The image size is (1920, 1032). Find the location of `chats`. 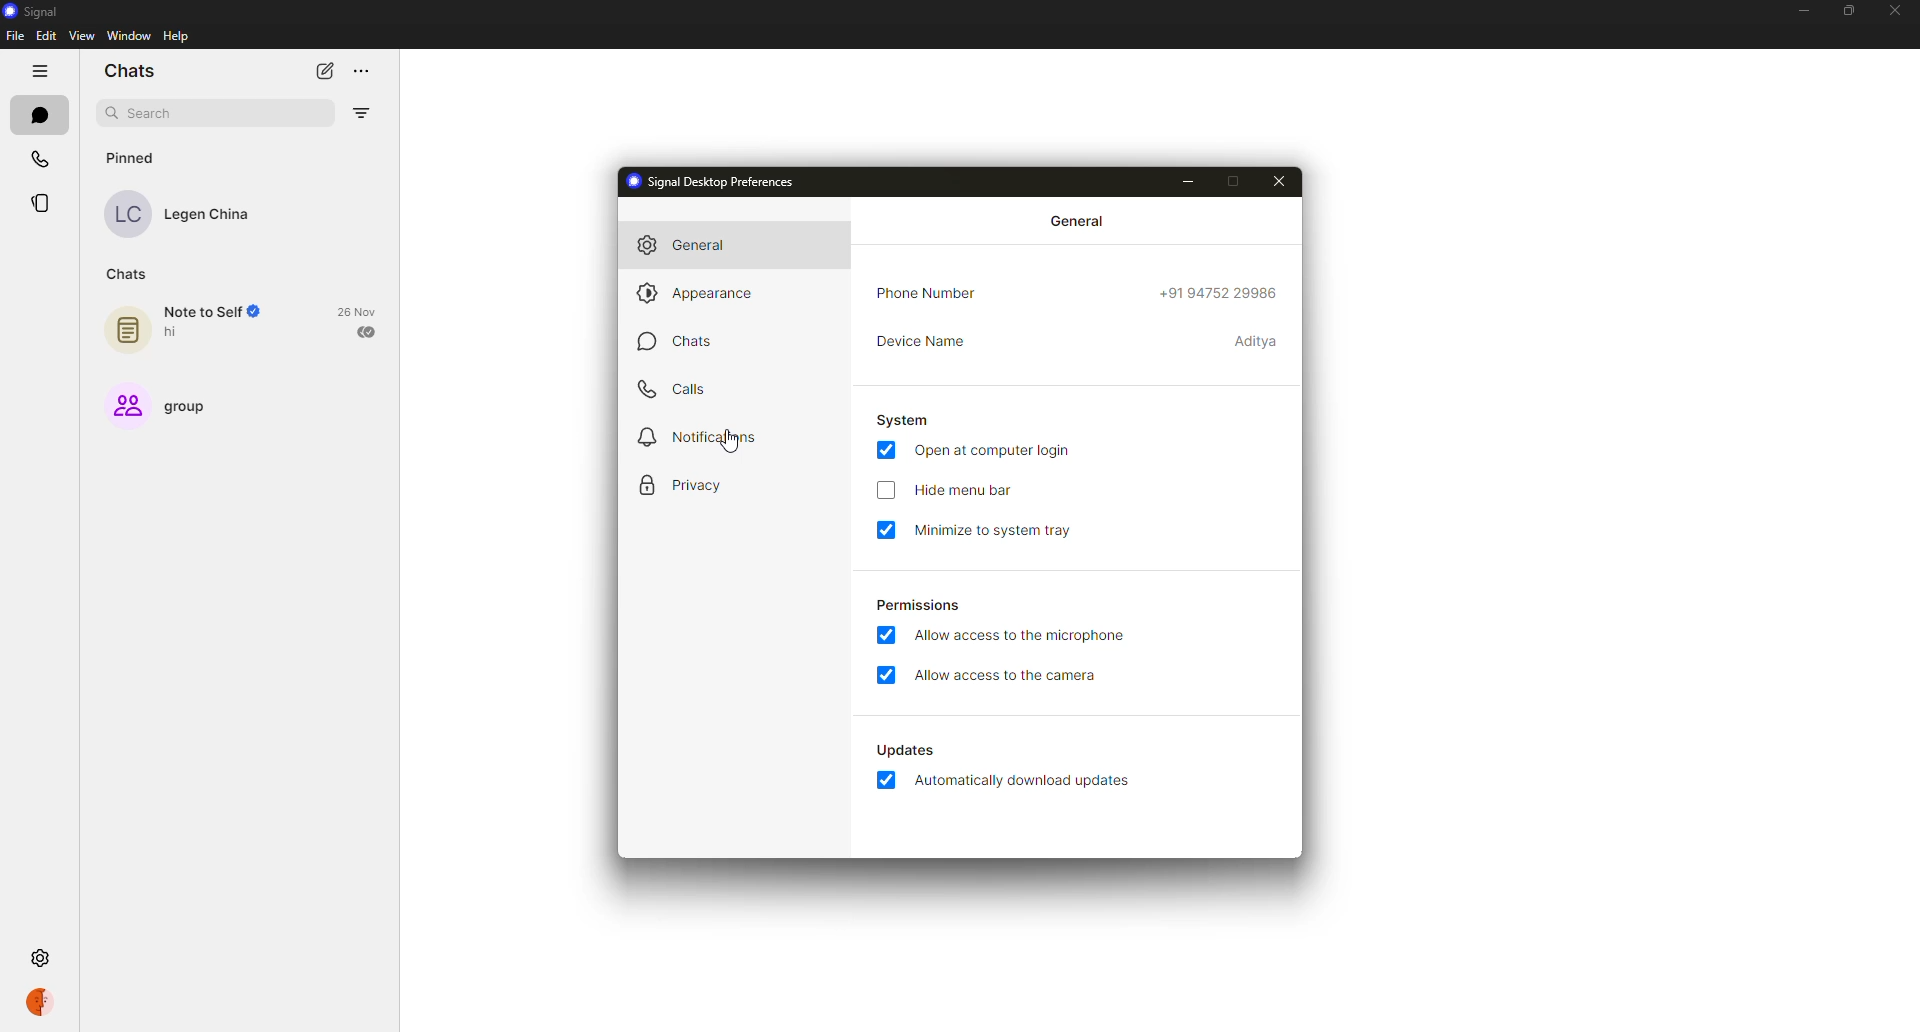

chats is located at coordinates (40, 115).